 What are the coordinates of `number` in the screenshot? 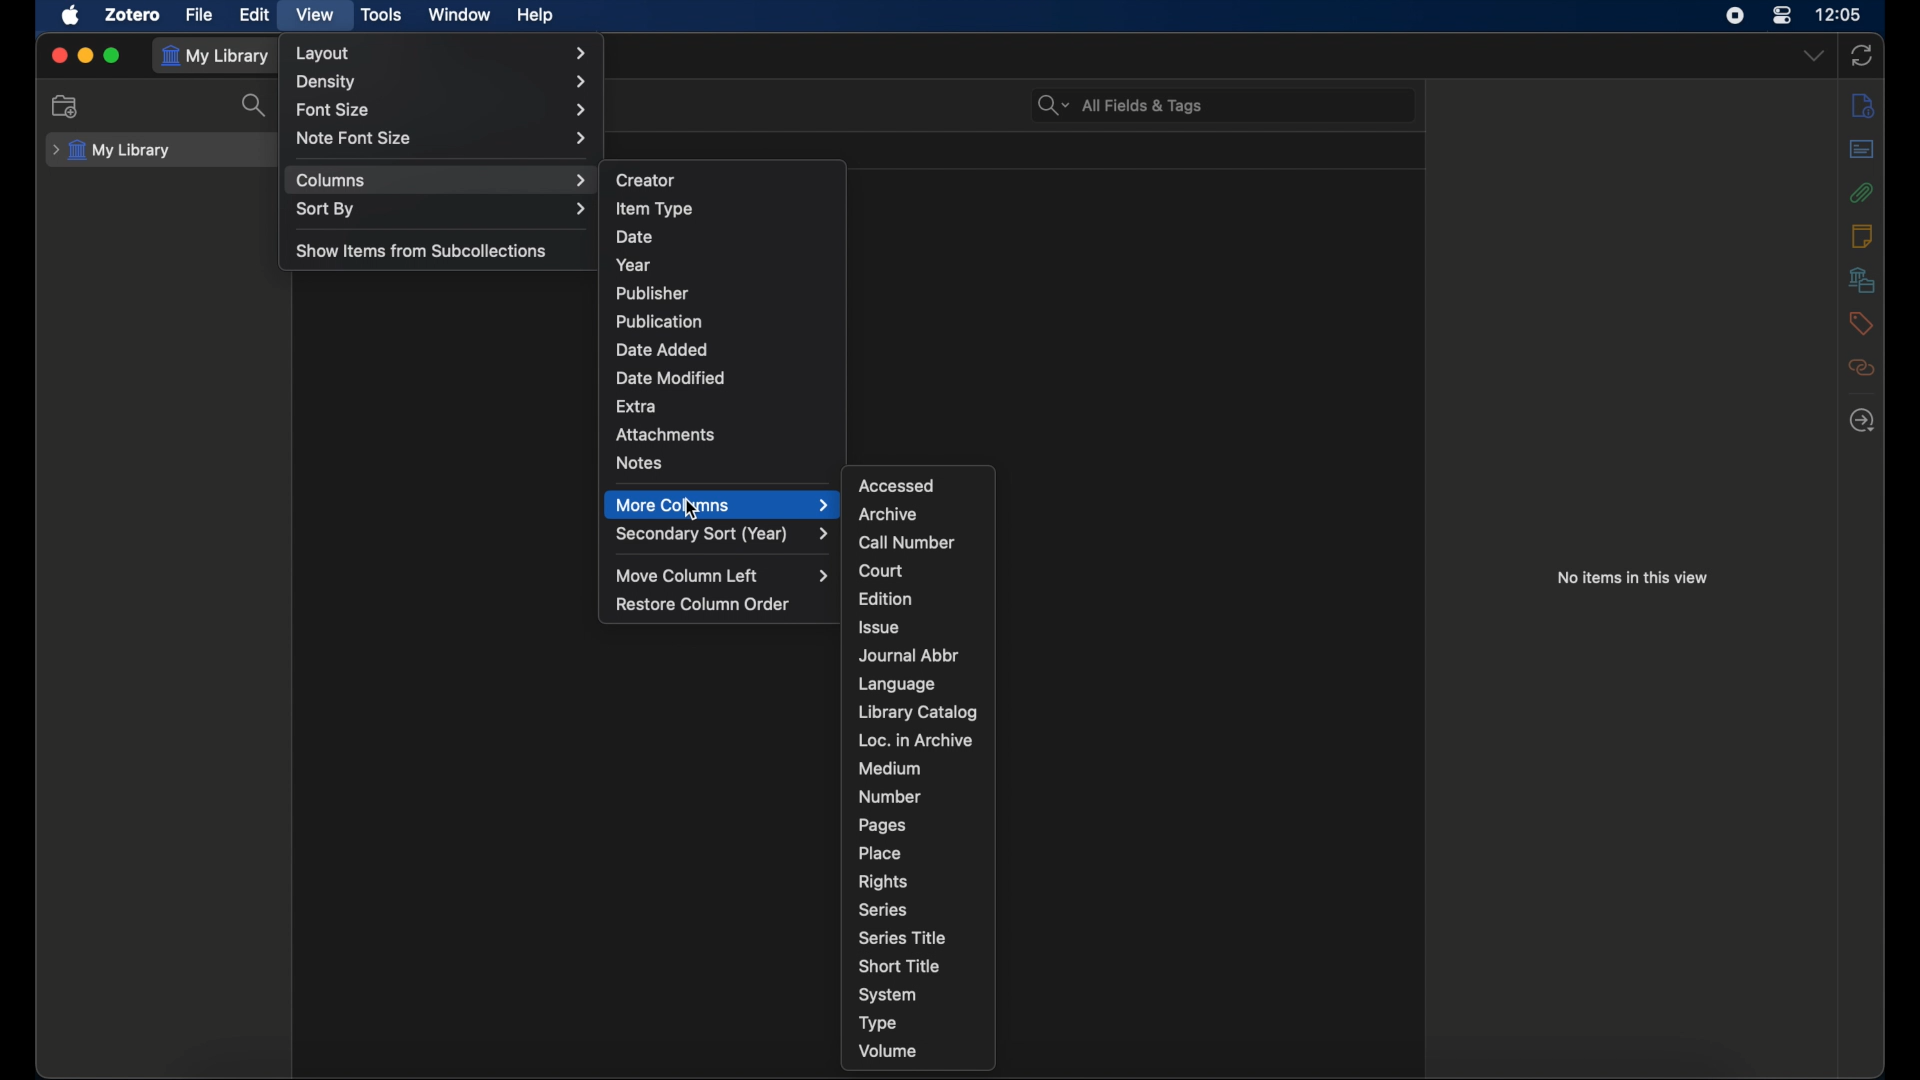 It's located at (890, 796).